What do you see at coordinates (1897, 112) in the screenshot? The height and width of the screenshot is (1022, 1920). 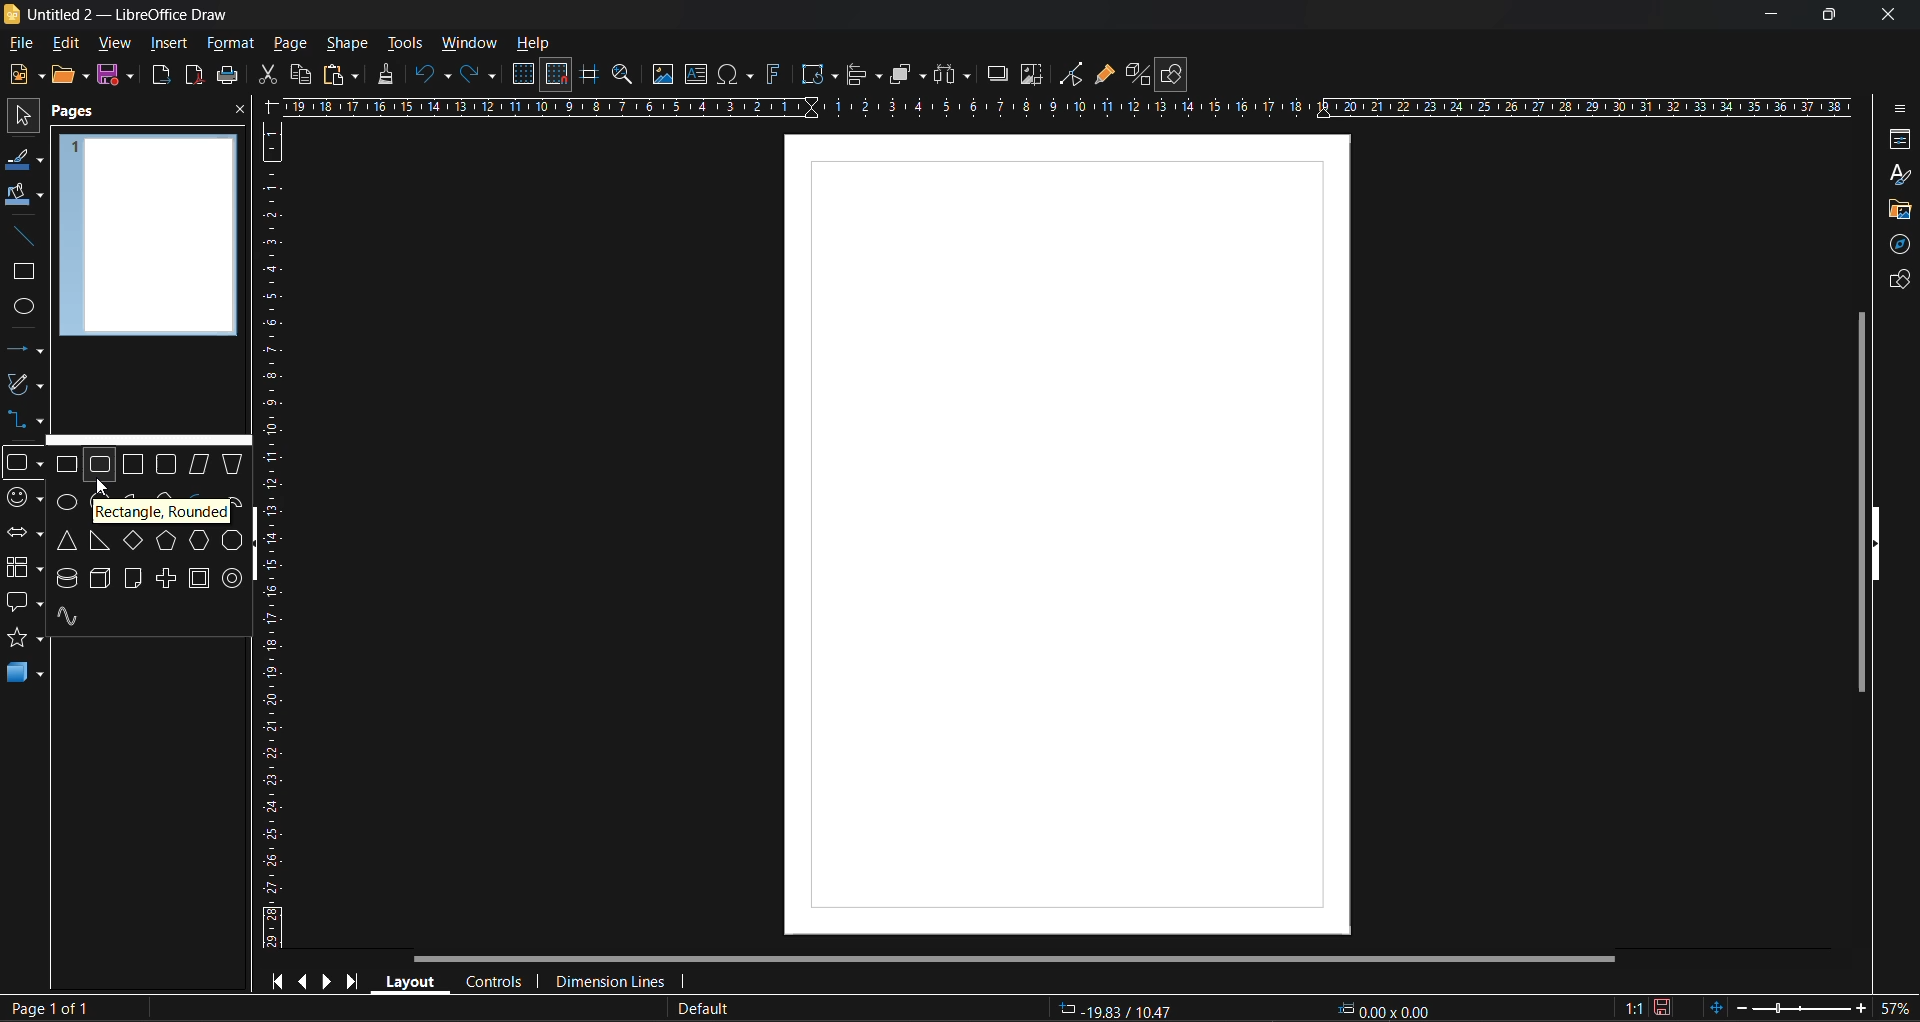 I see `sidebar` at bounding box center [1897, 112].